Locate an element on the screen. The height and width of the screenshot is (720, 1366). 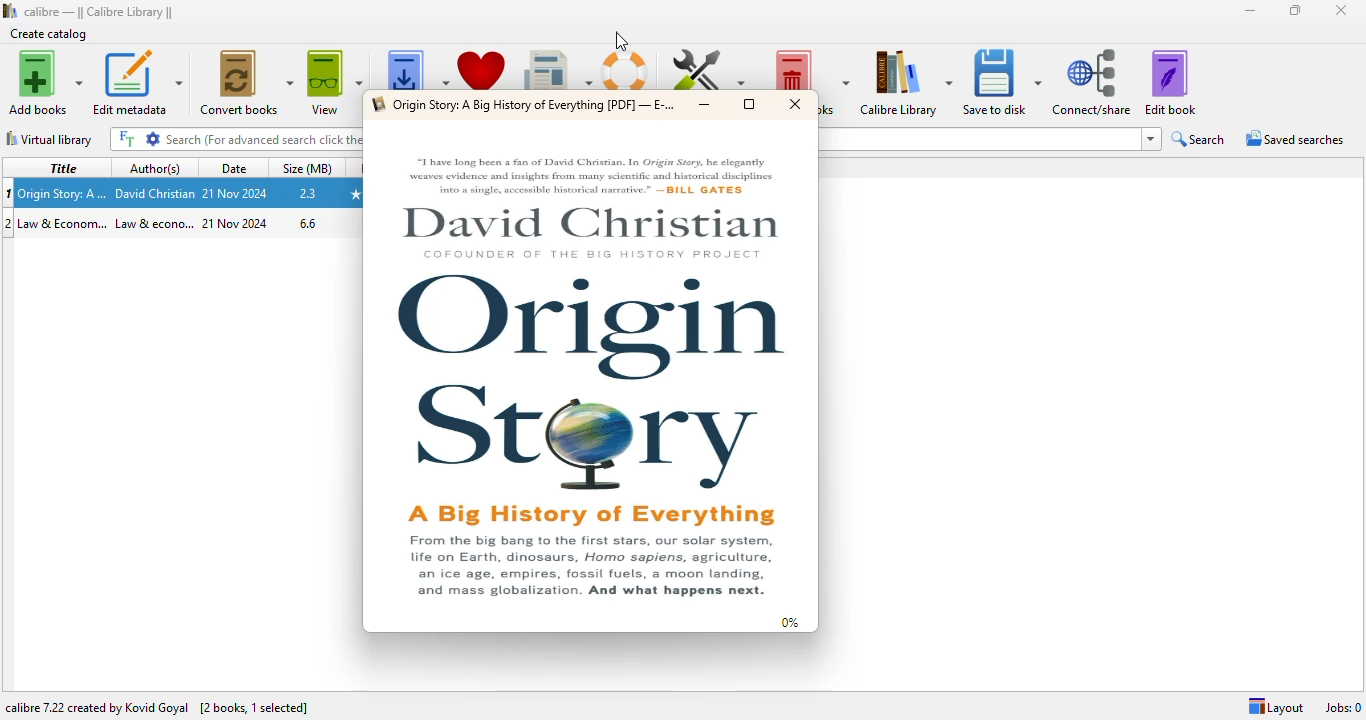
Title is located at coordinates (64, 224).